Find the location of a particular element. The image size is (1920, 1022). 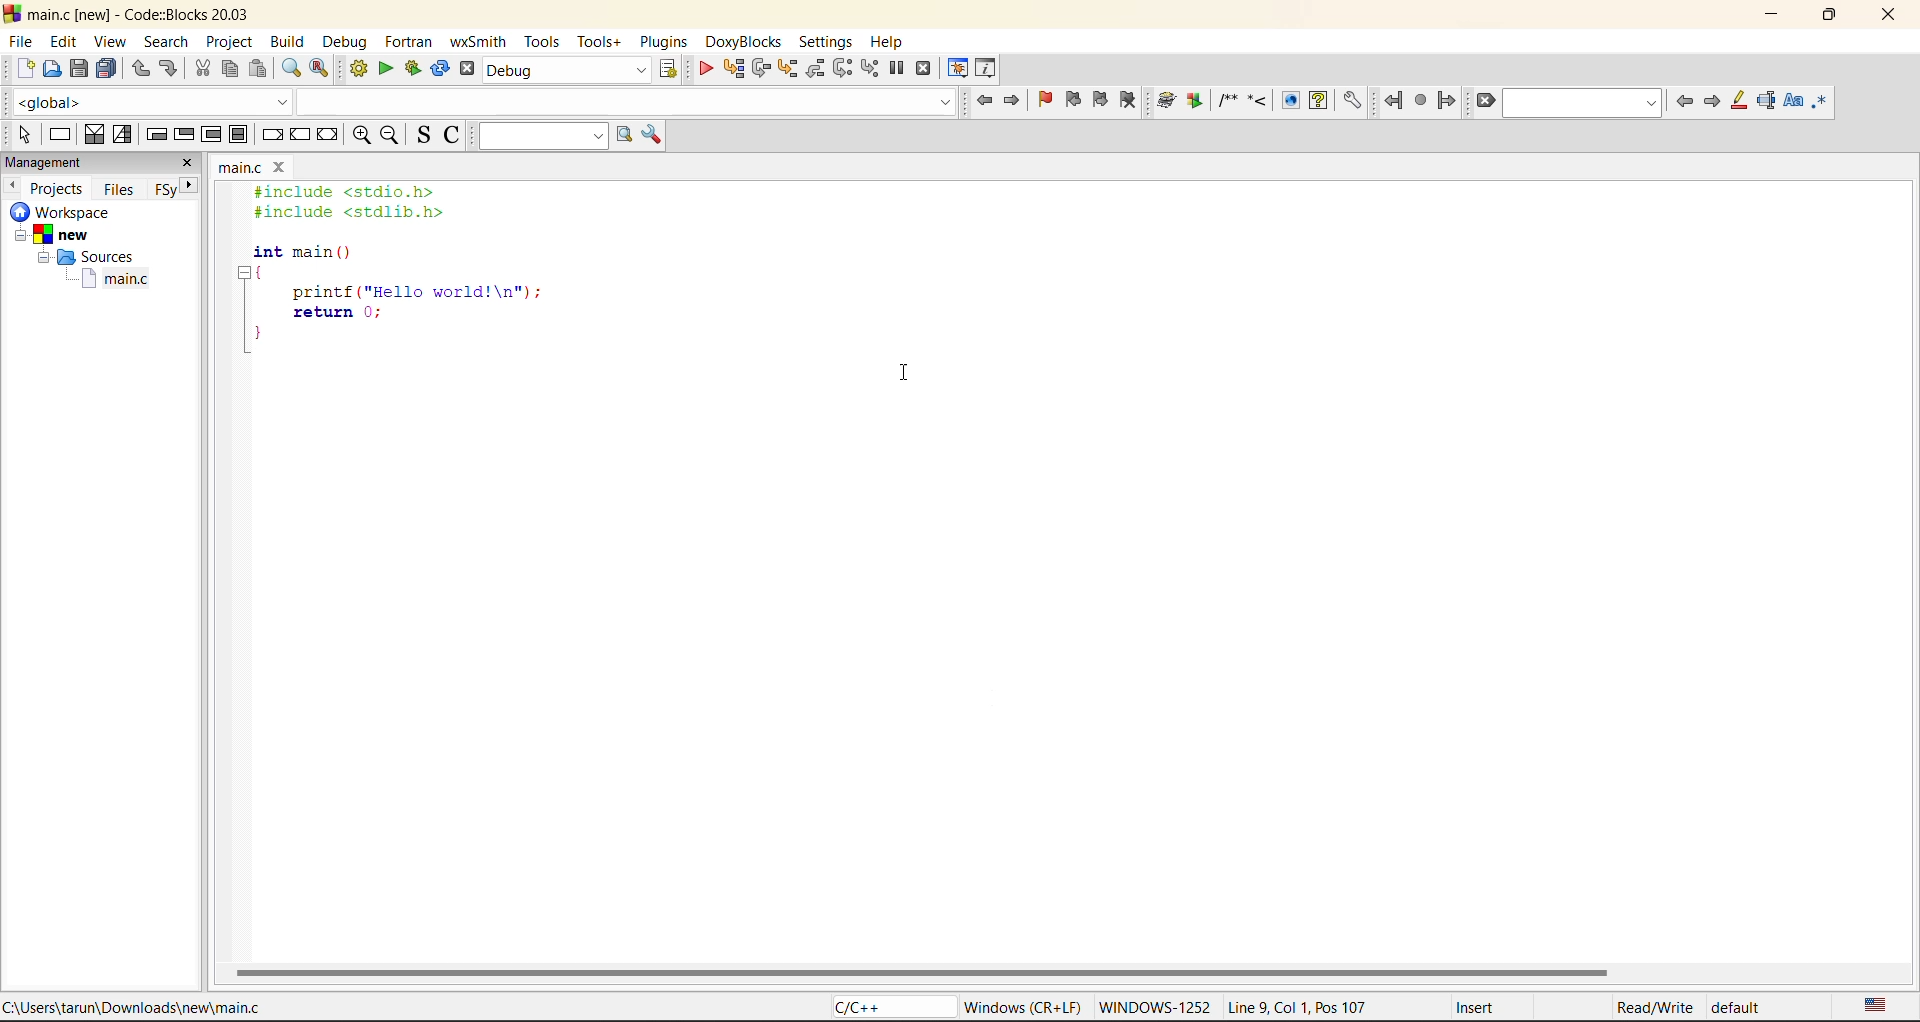

higlight is located at coordinates (1740, 101).